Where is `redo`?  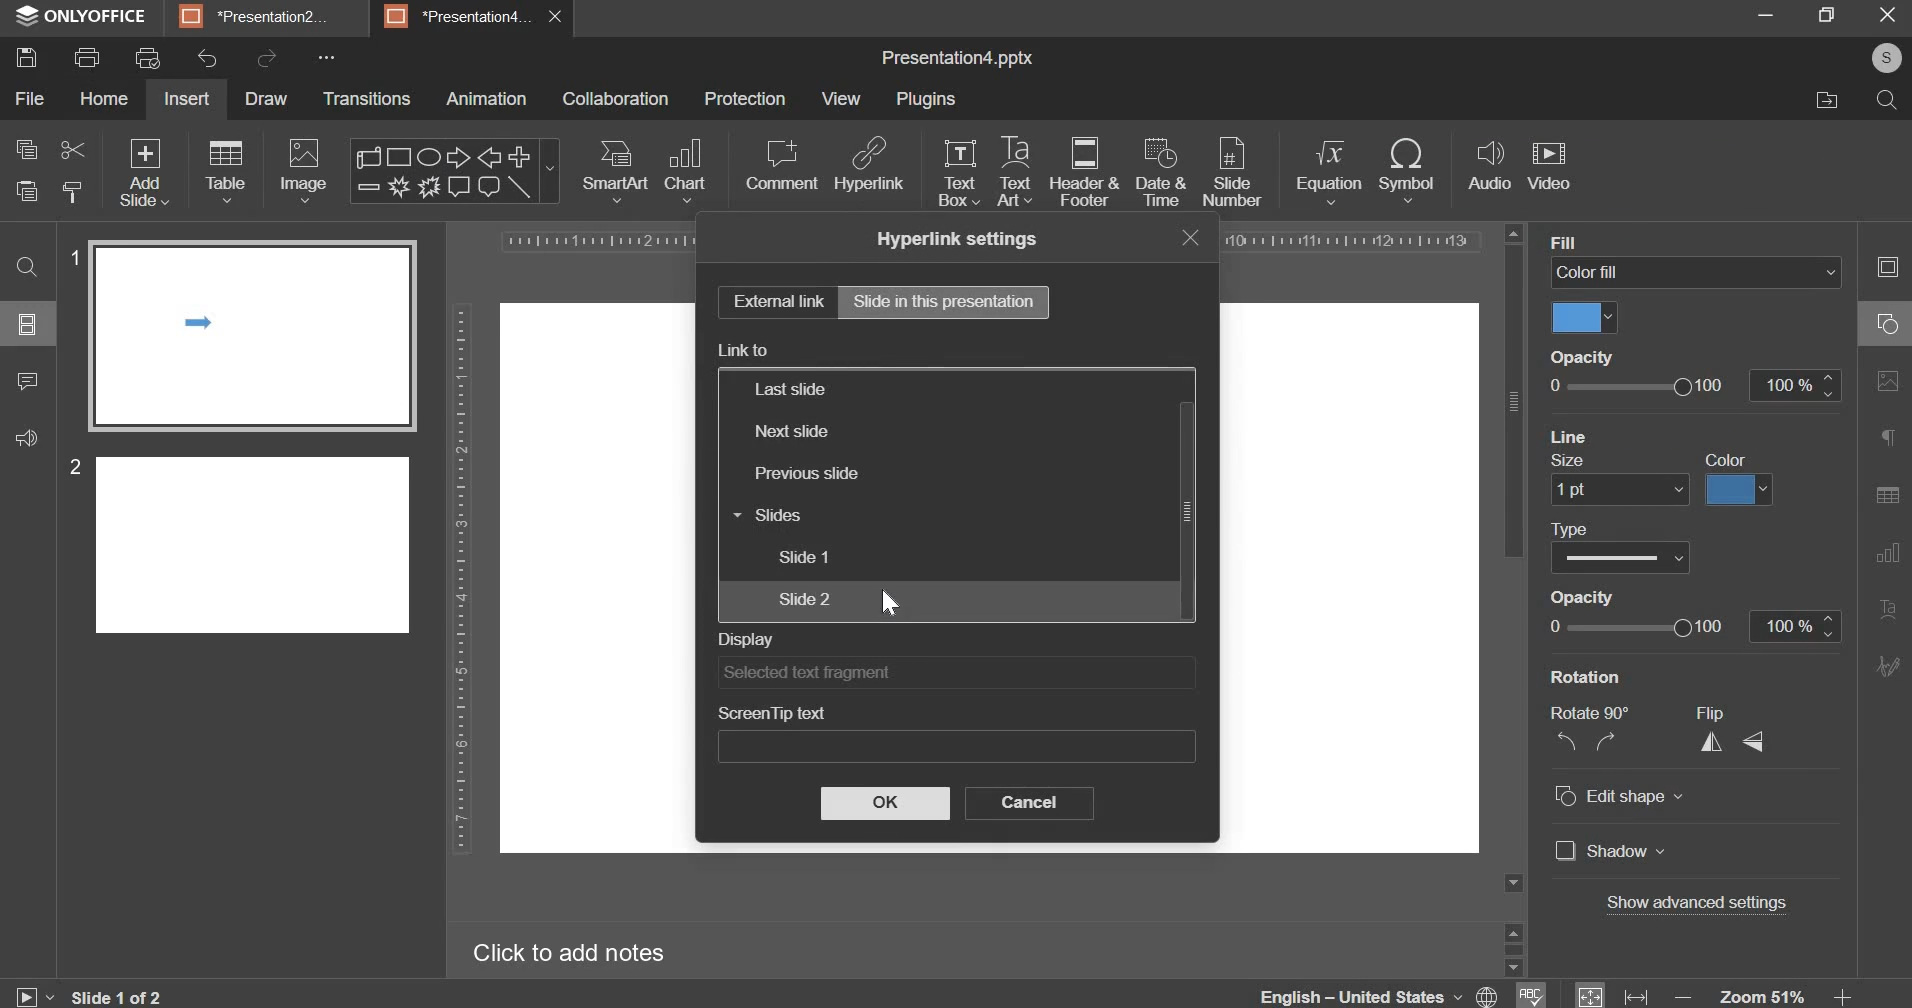 redo is located at coordinates (267, 58).